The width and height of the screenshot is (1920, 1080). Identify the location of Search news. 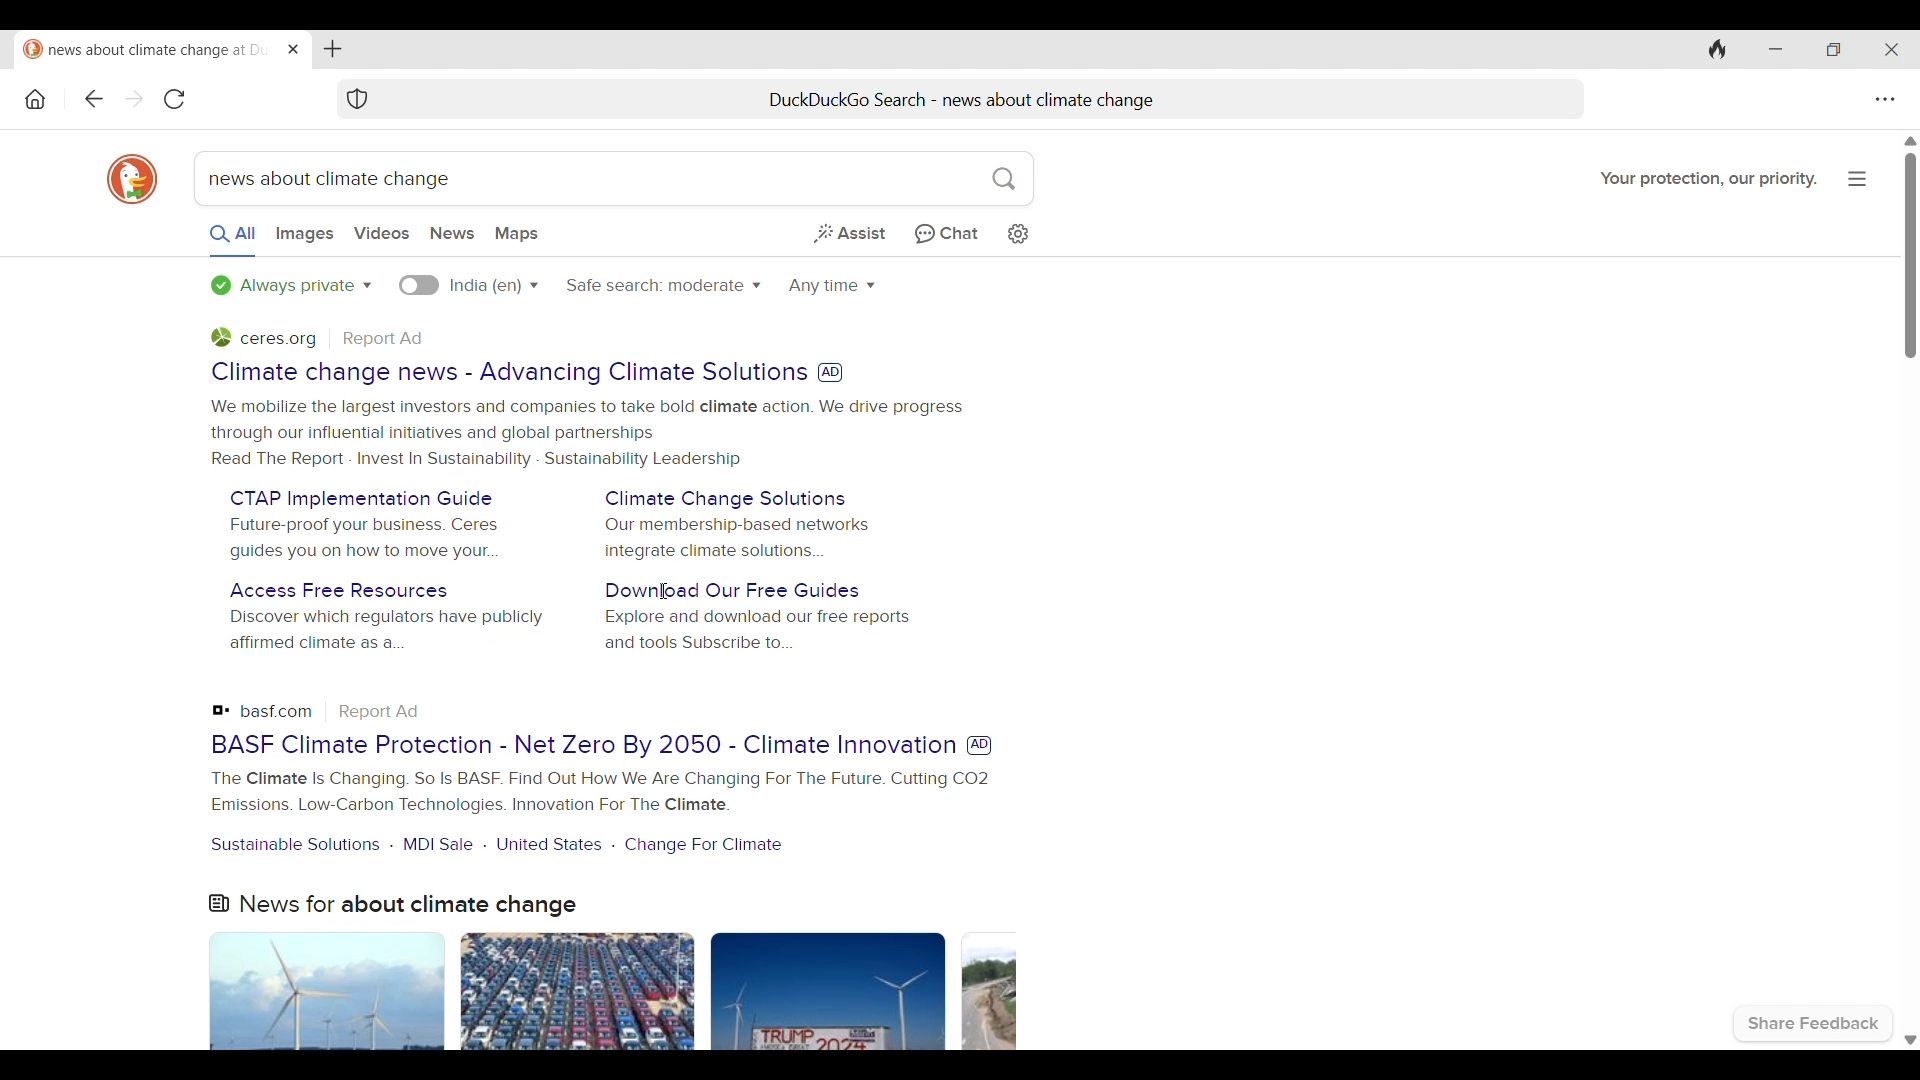
(452, 233).